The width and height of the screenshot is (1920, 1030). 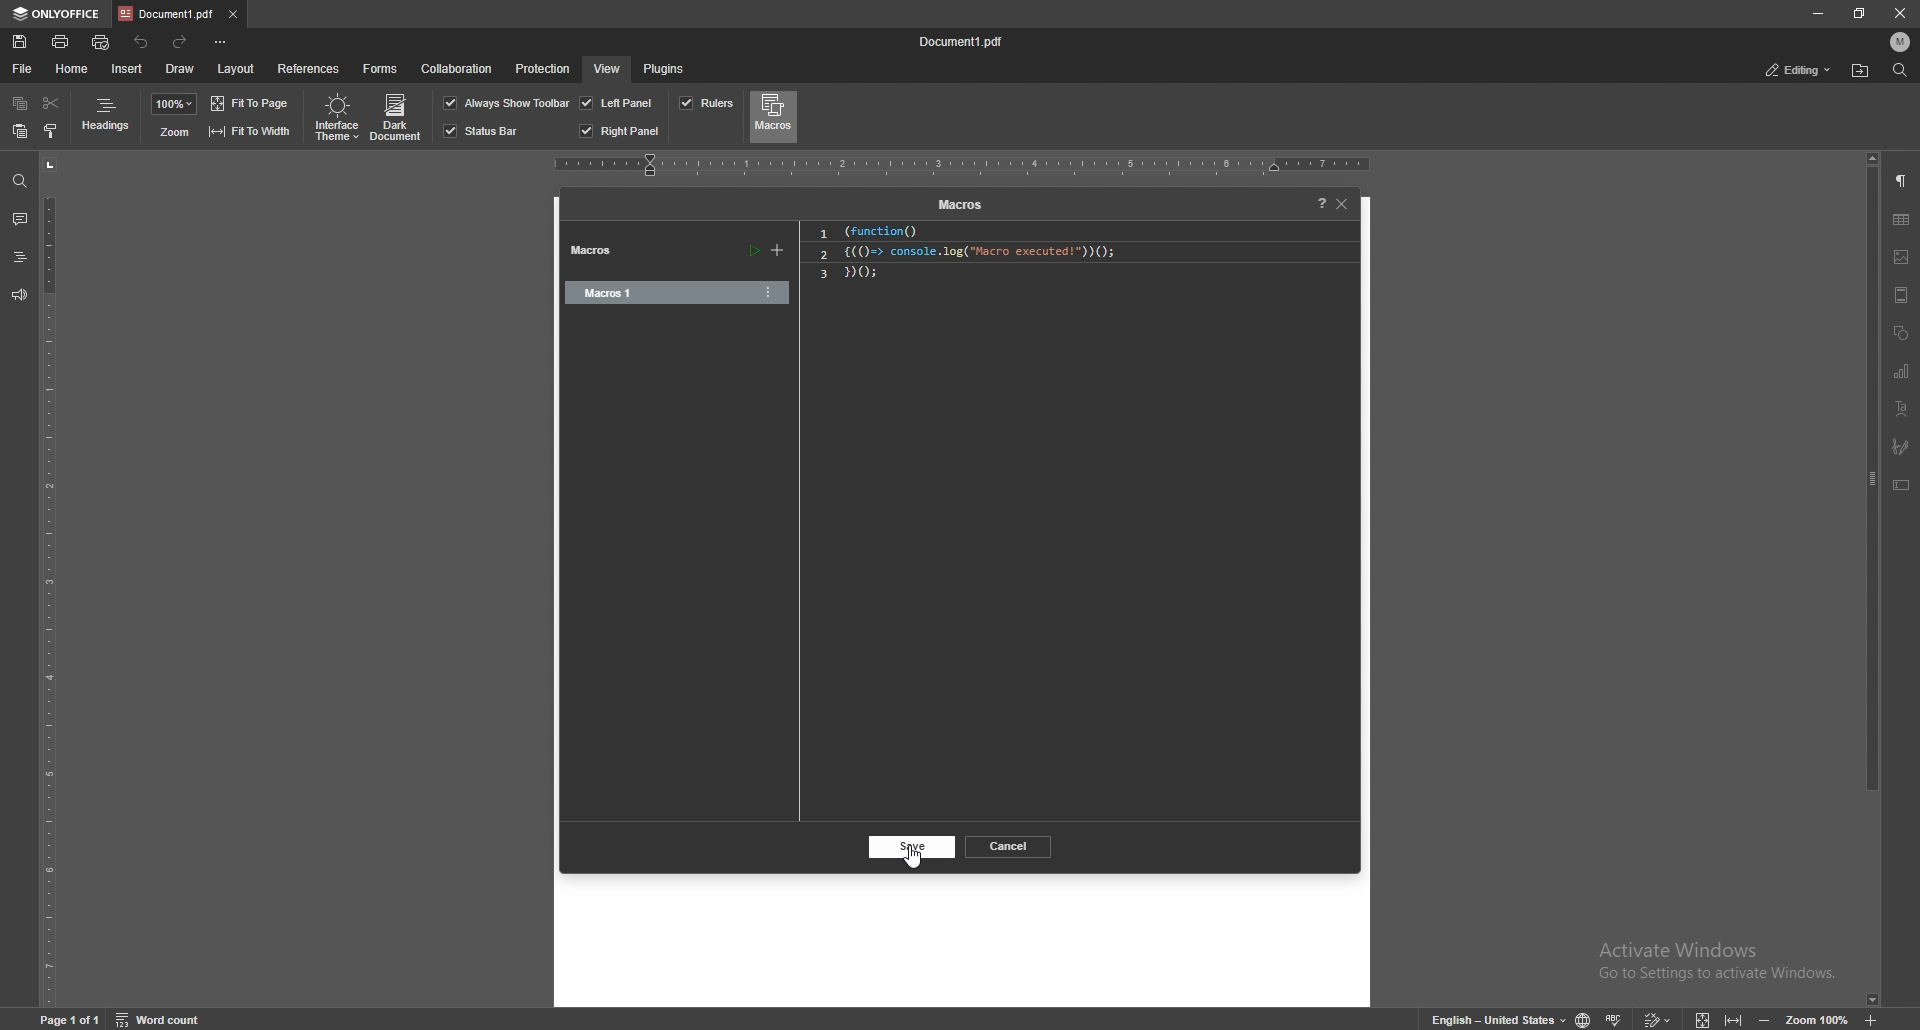 I want to click on insert, so click(x=127, y=69).